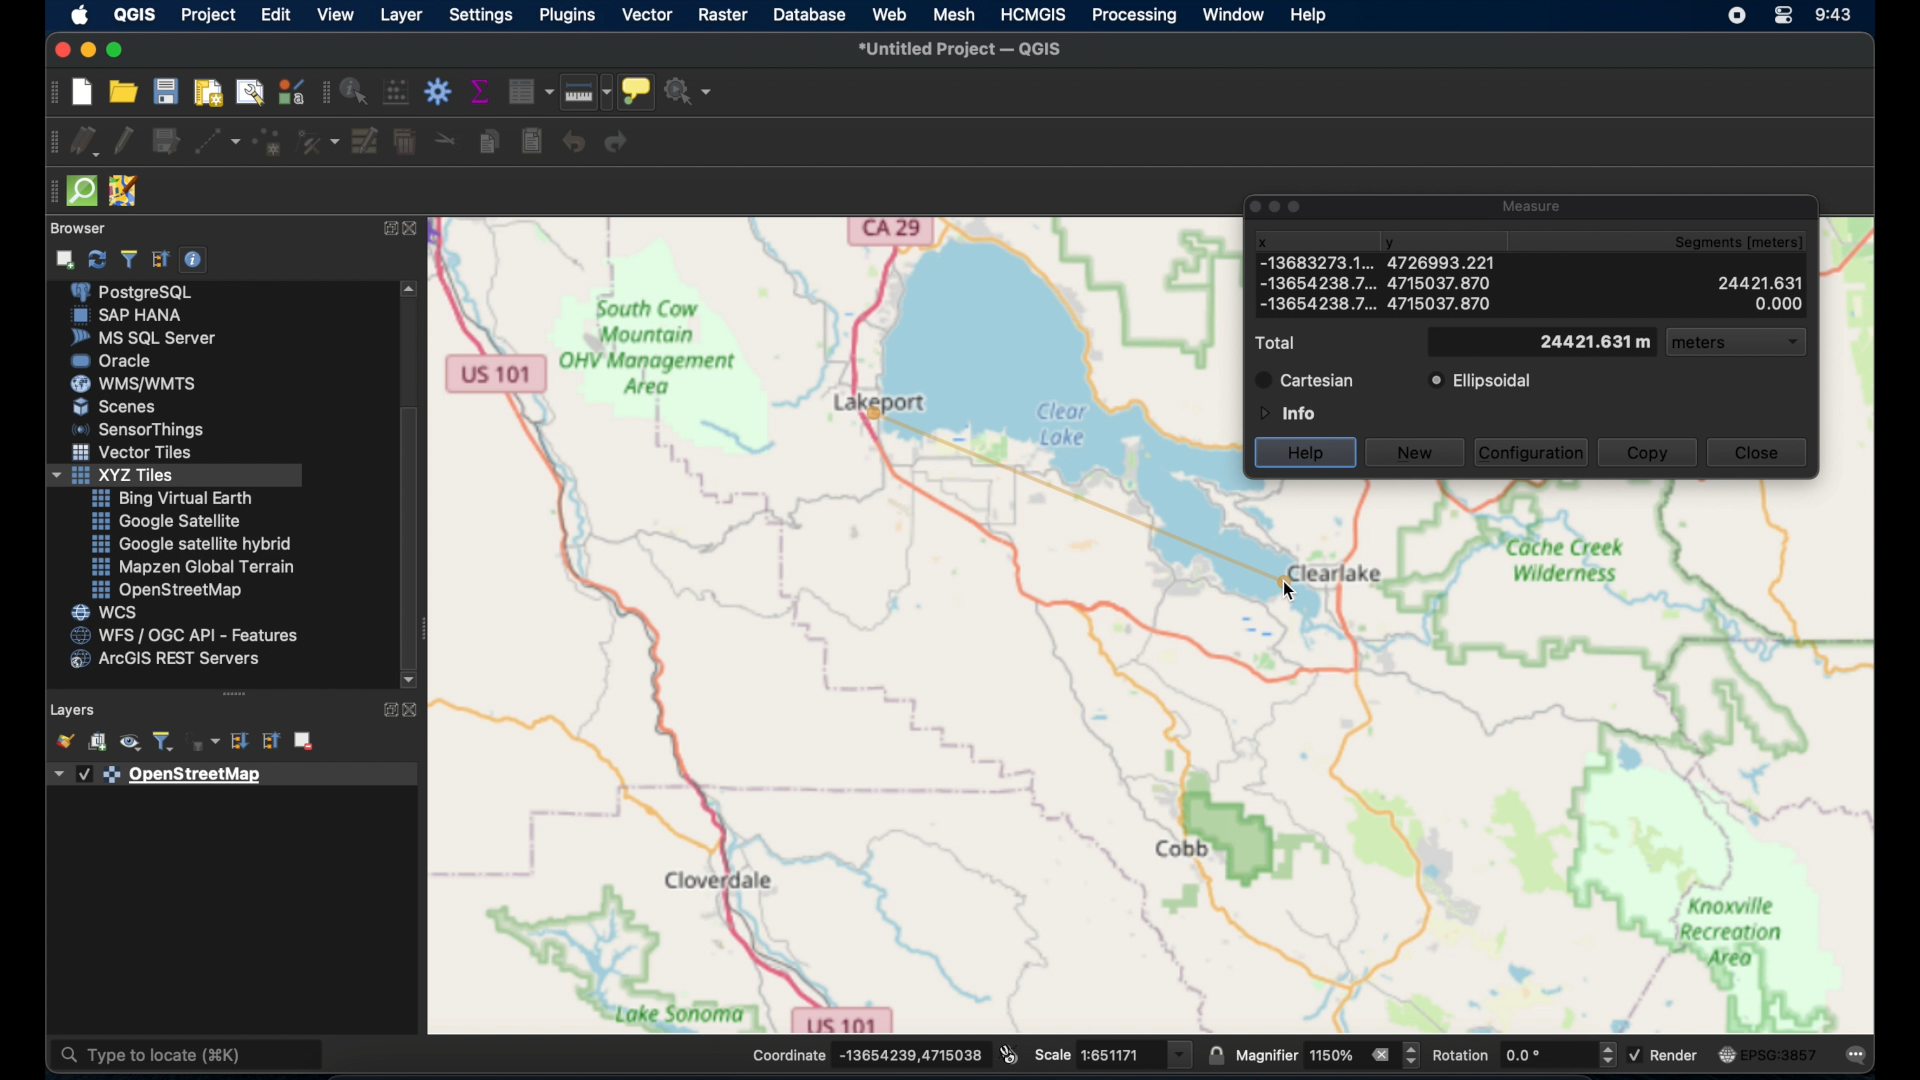  What do you see at coordinates (1114, 1053) in the screenshot?
I see `scale` at bounding box center [1114, 1053].